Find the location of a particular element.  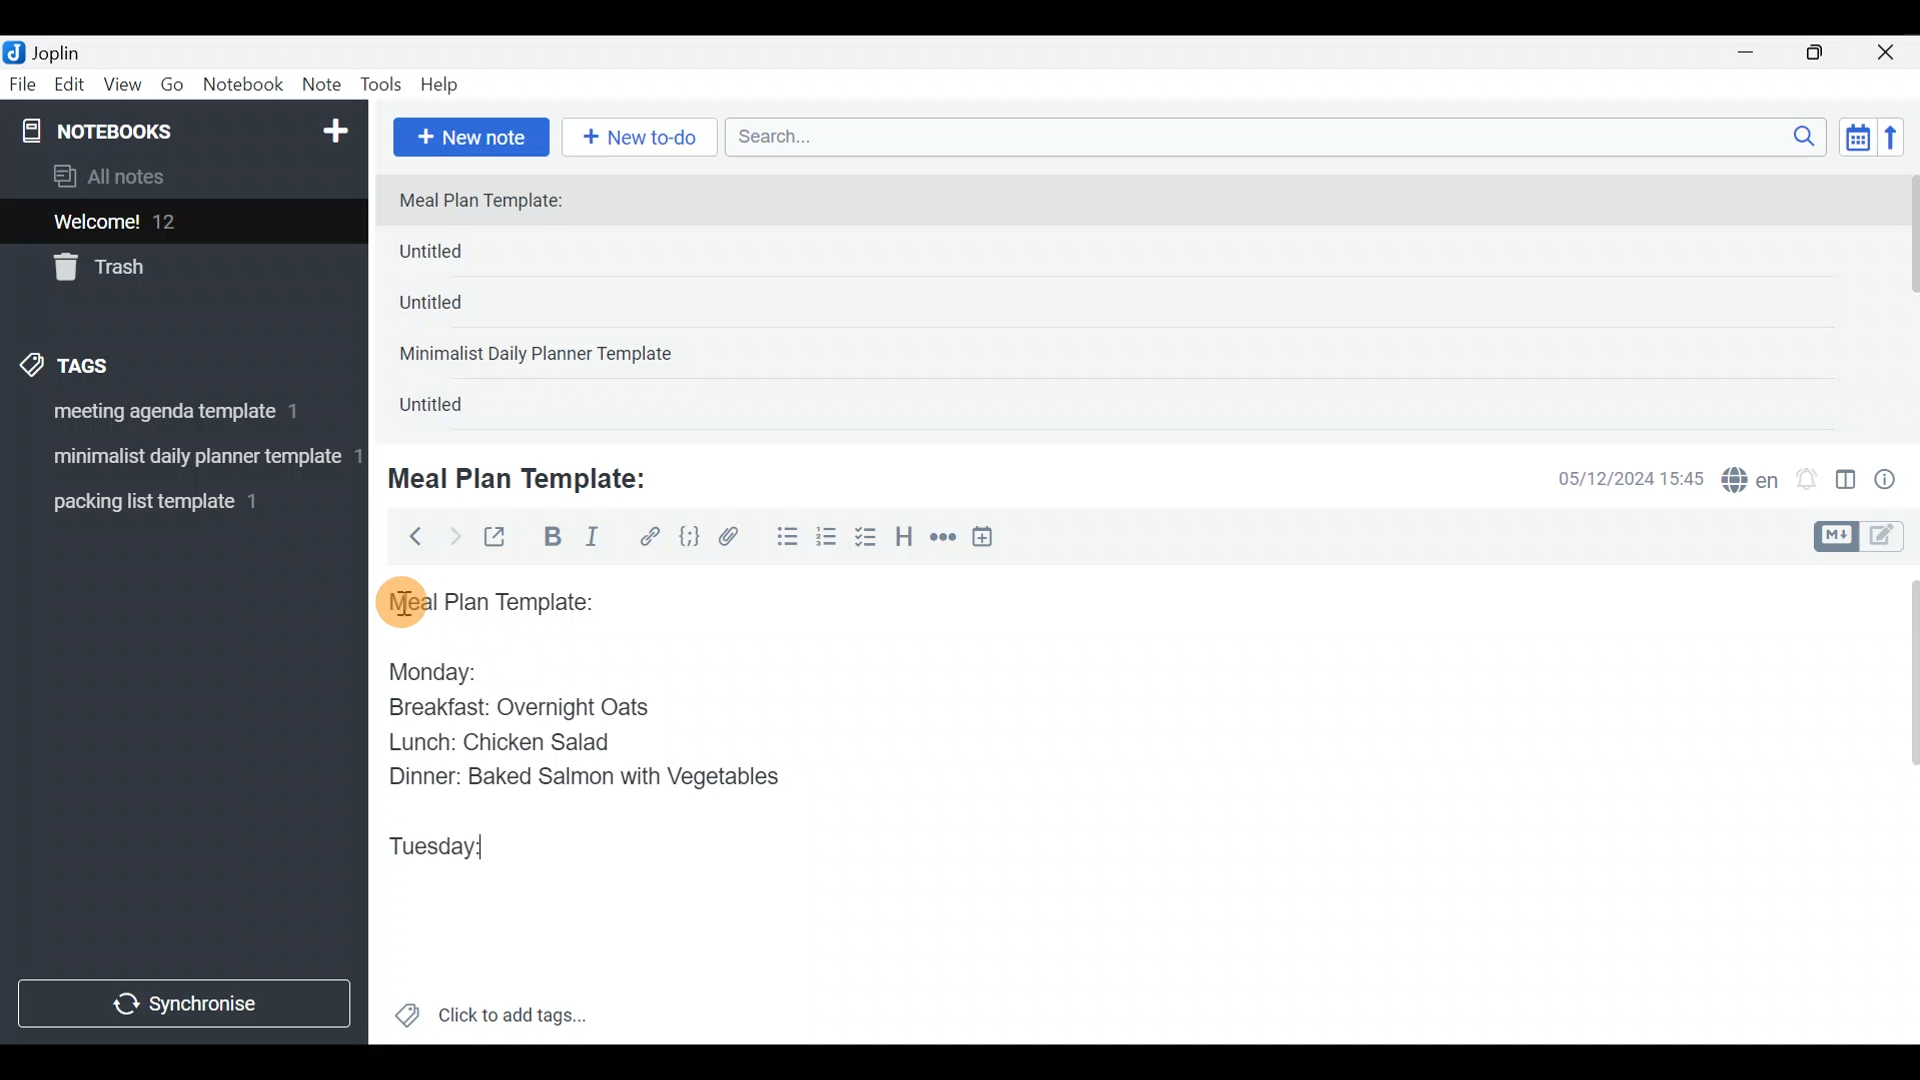

Meal plan template is located at coordinates (484, 599).